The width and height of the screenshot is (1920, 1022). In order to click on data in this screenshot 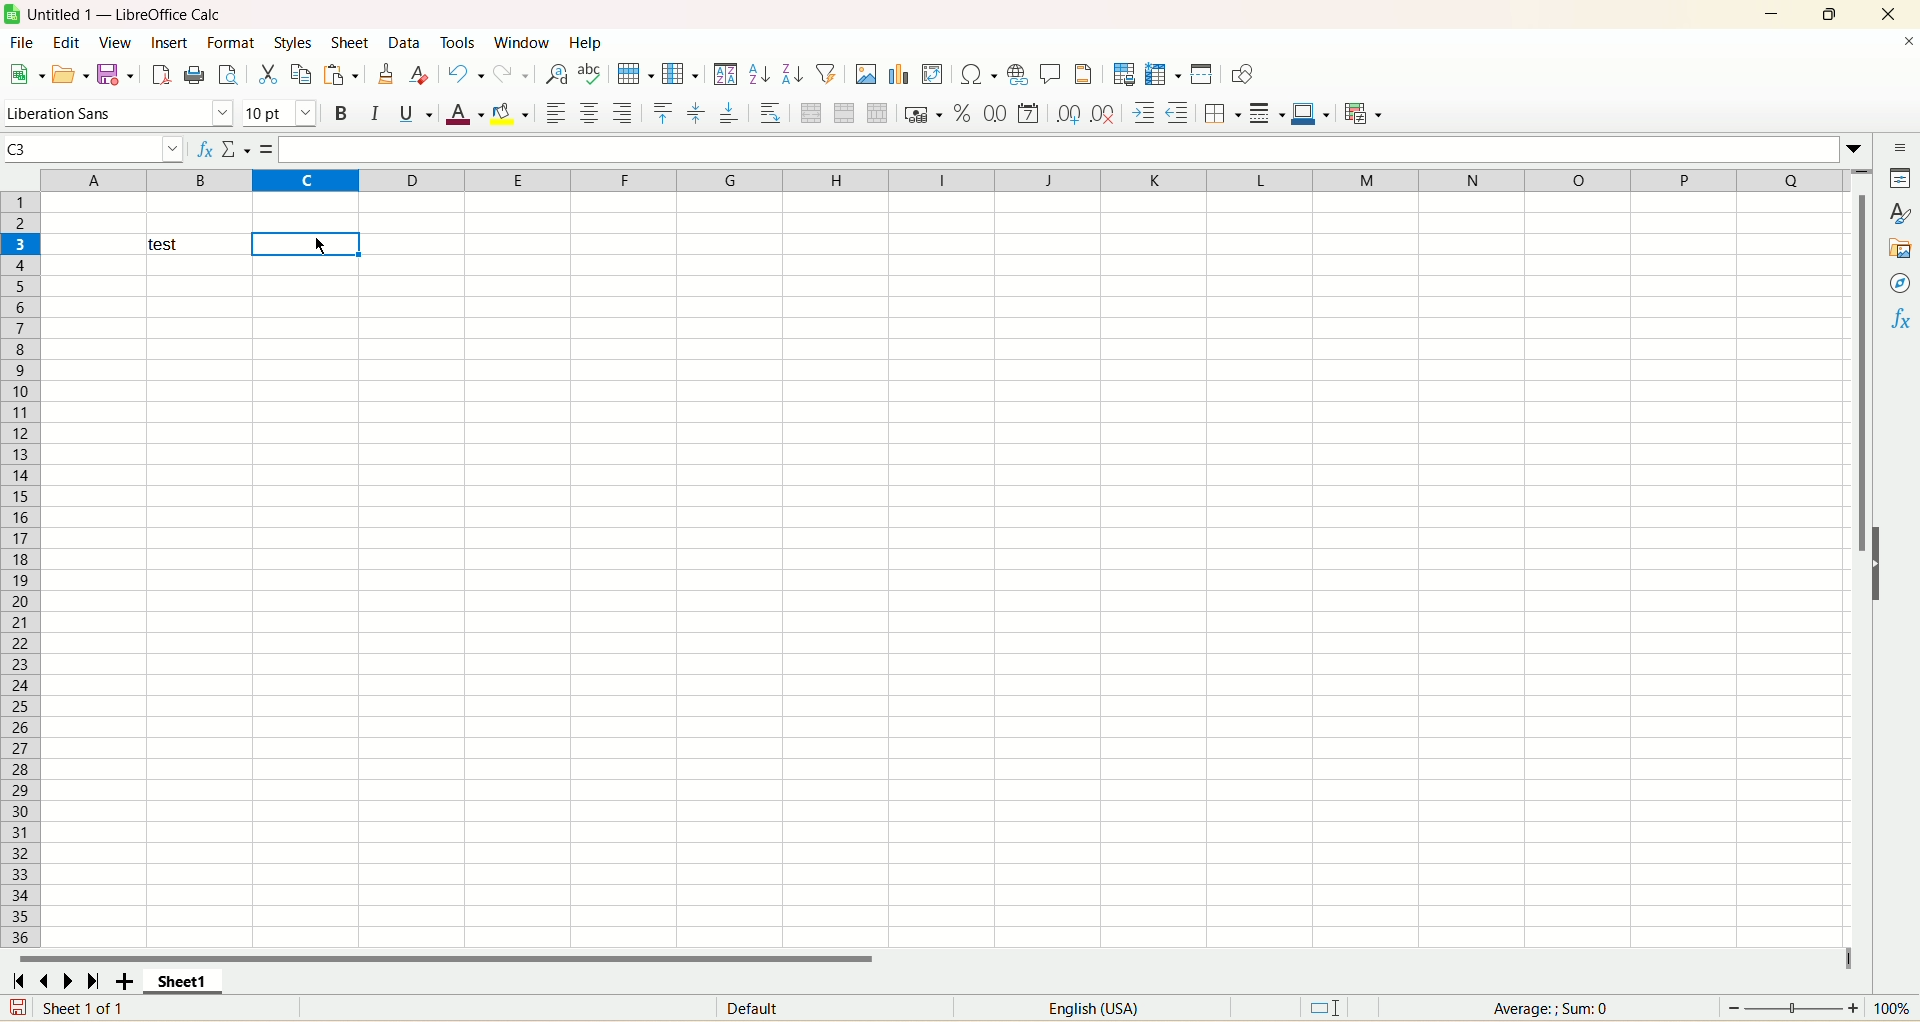, I will do `click(406, 42)`.